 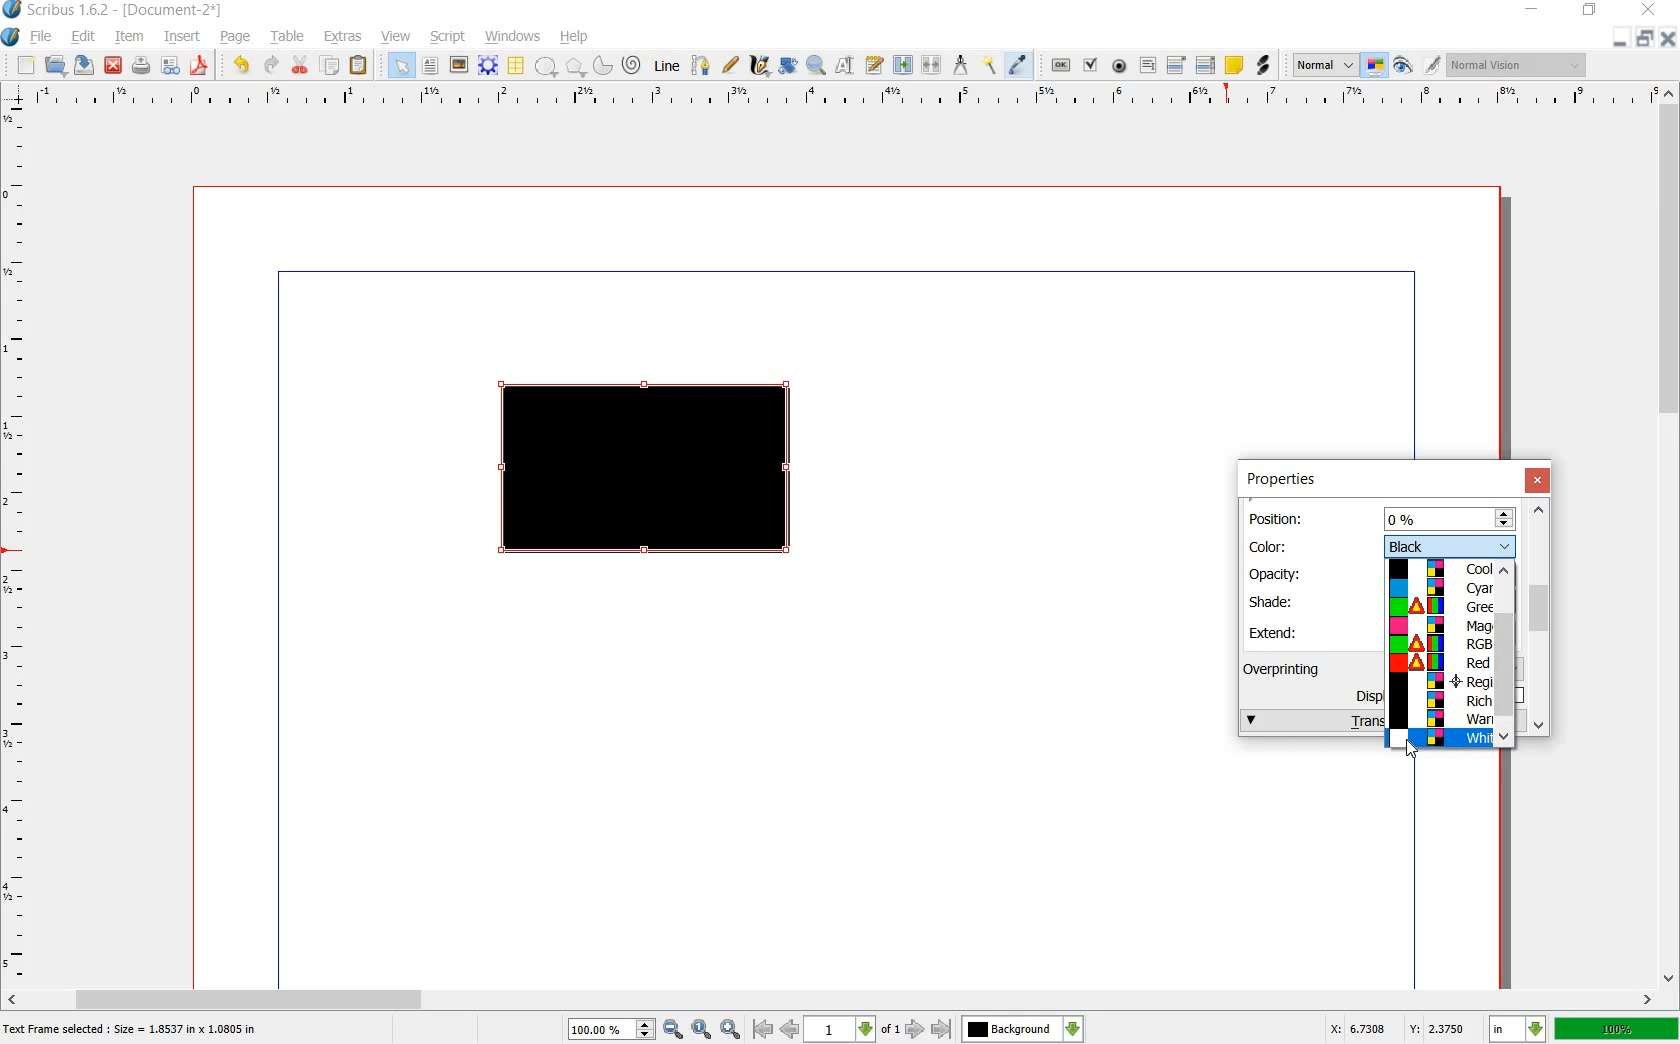 I want to click on logo, so click(x=13, y=11).